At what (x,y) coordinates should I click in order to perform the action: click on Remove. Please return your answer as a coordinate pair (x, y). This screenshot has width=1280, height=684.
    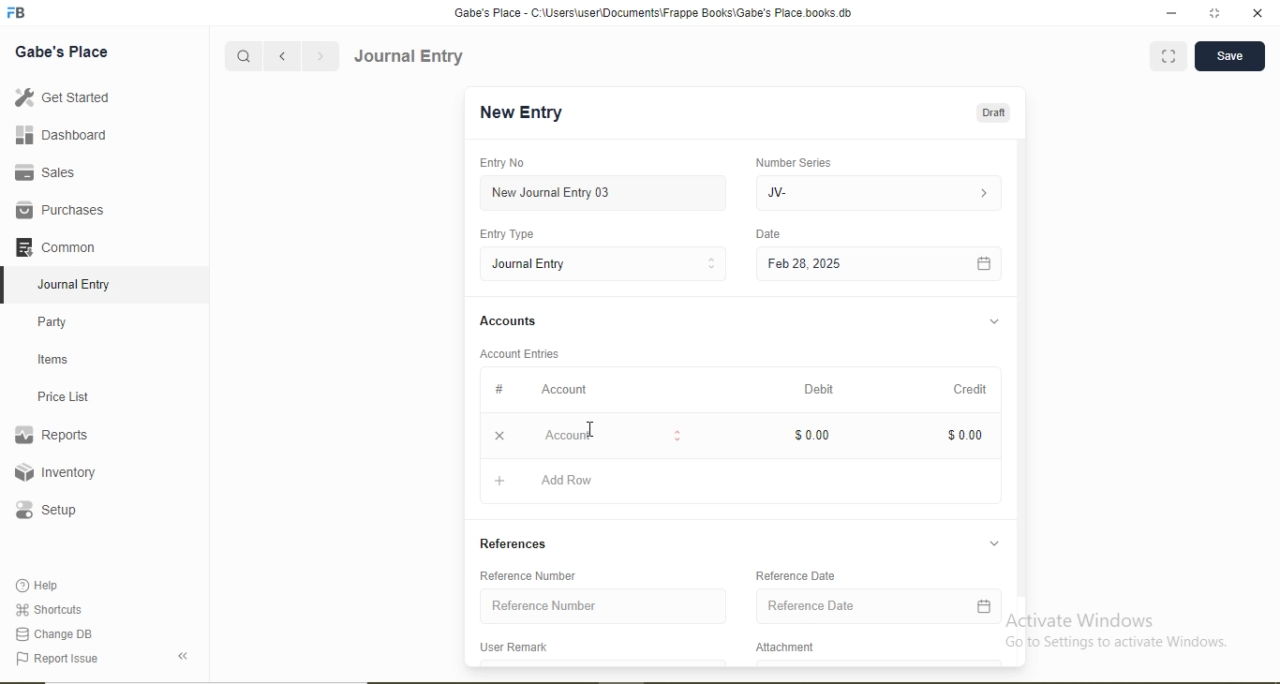
    Looking at the image, I should click on (499, 436).